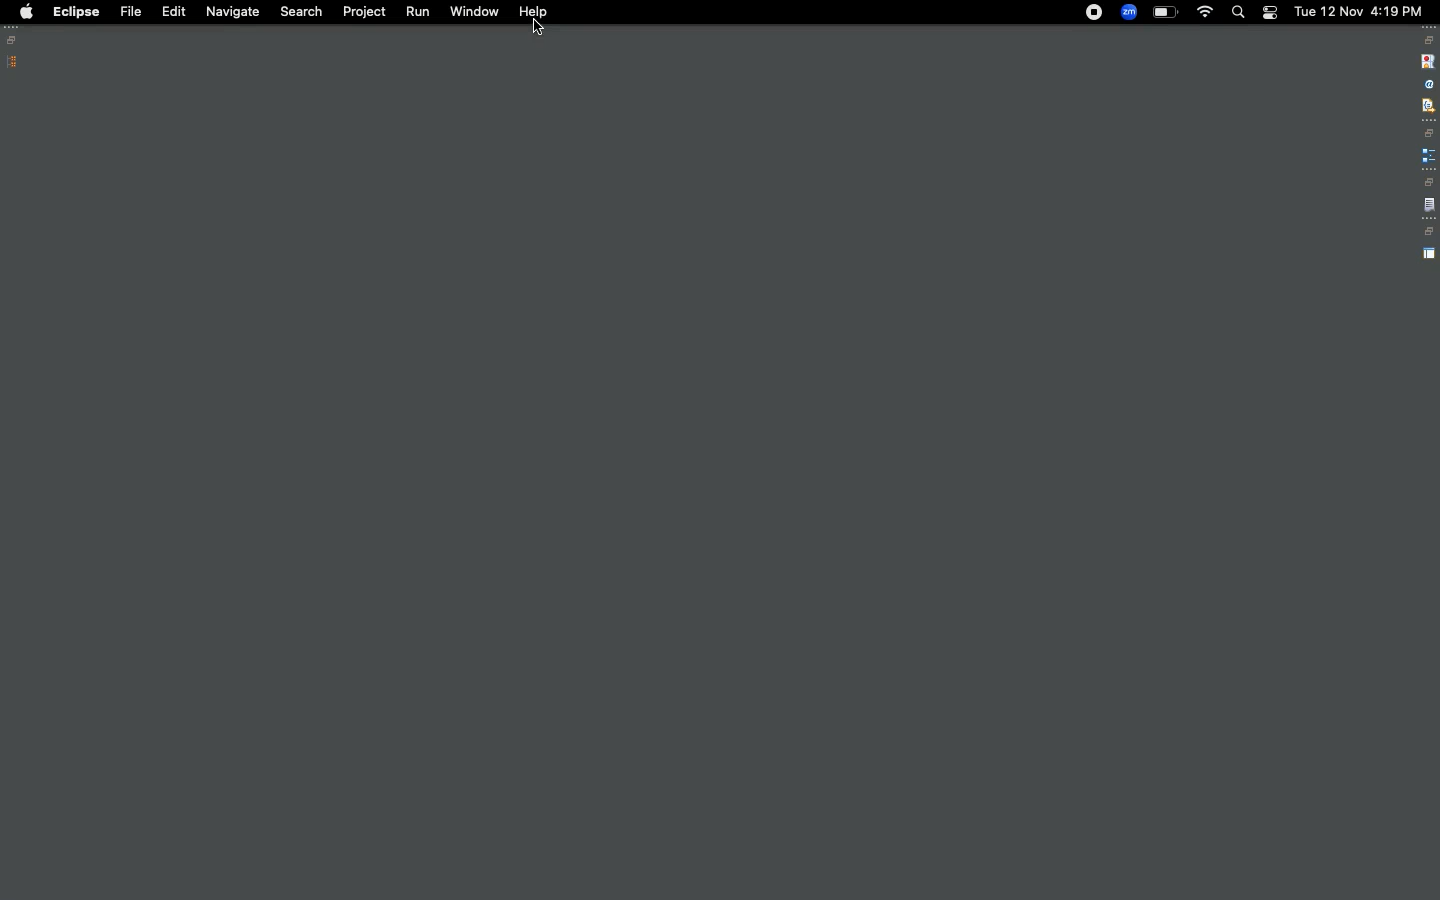  Describe the element at coordinates (230, 13) in the screenshot. I see `Navigate` at that location.